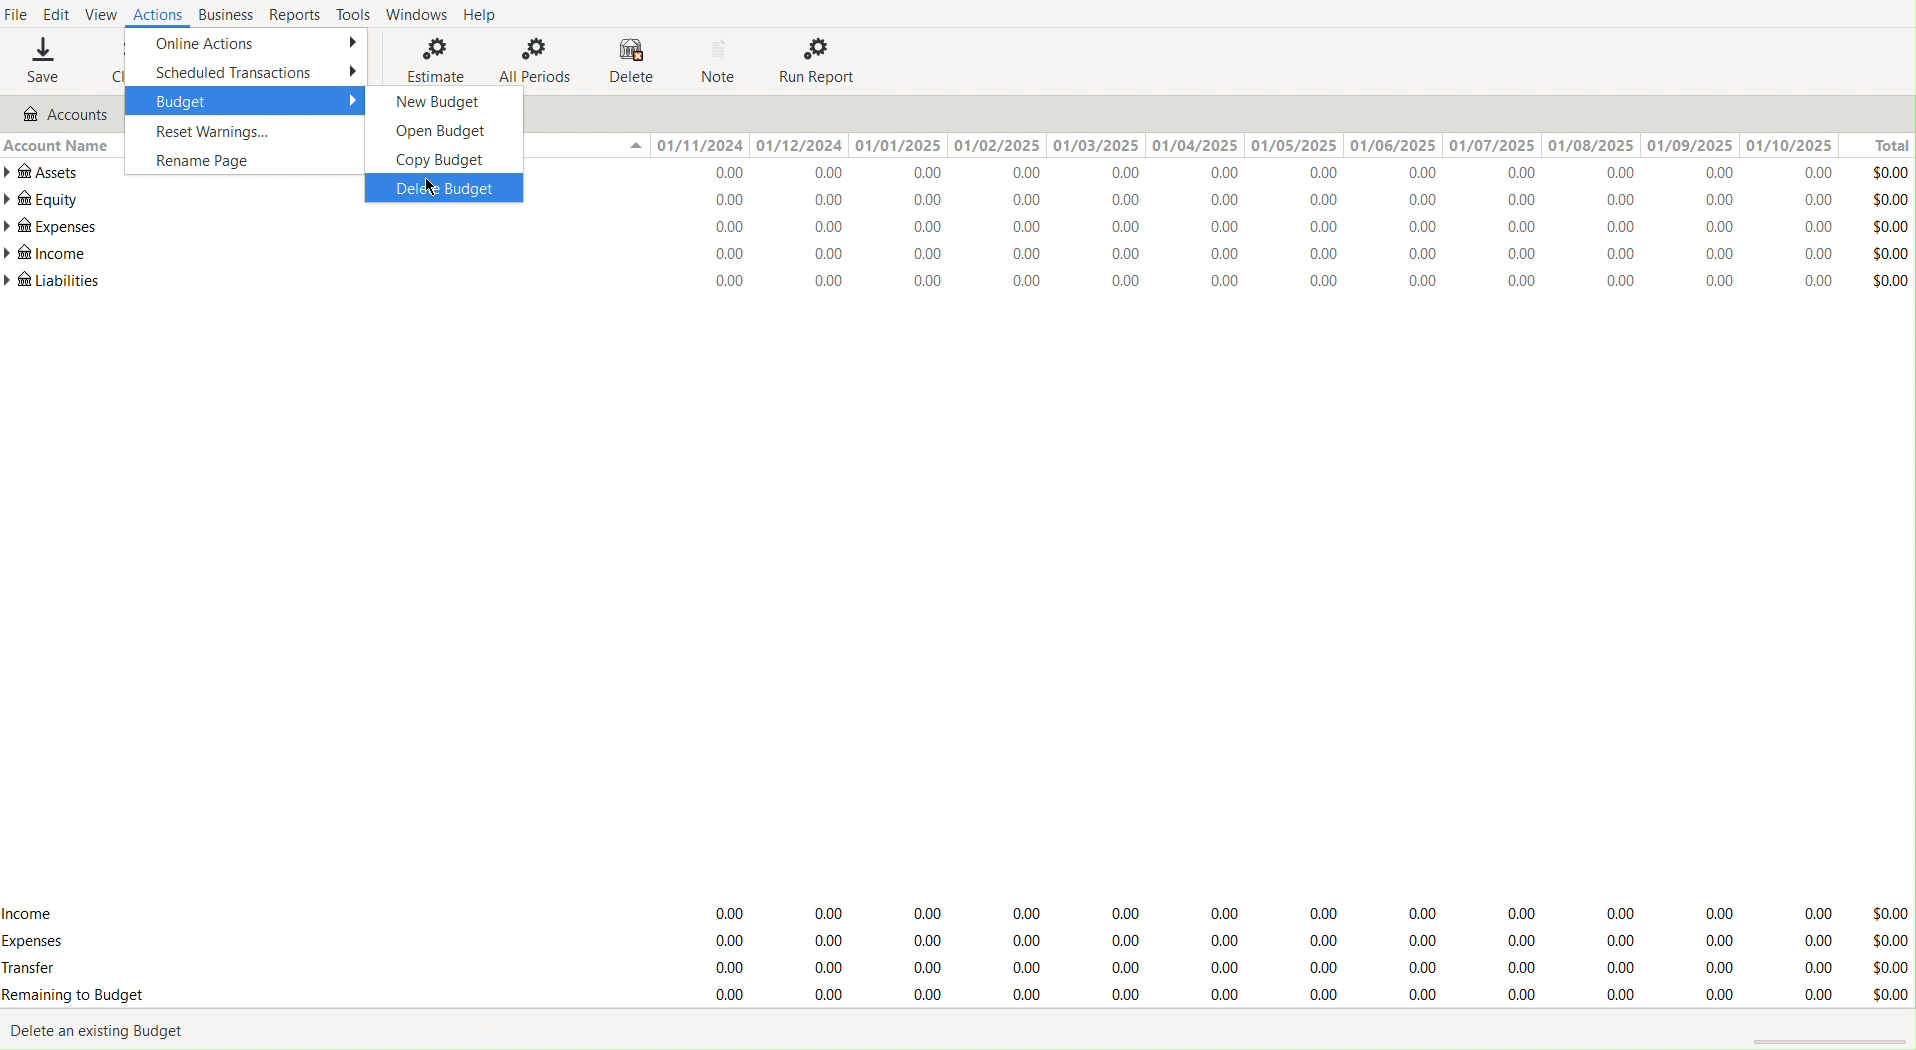 The image size is (1916, 1050). I want to click on Help, so click(486, 14).